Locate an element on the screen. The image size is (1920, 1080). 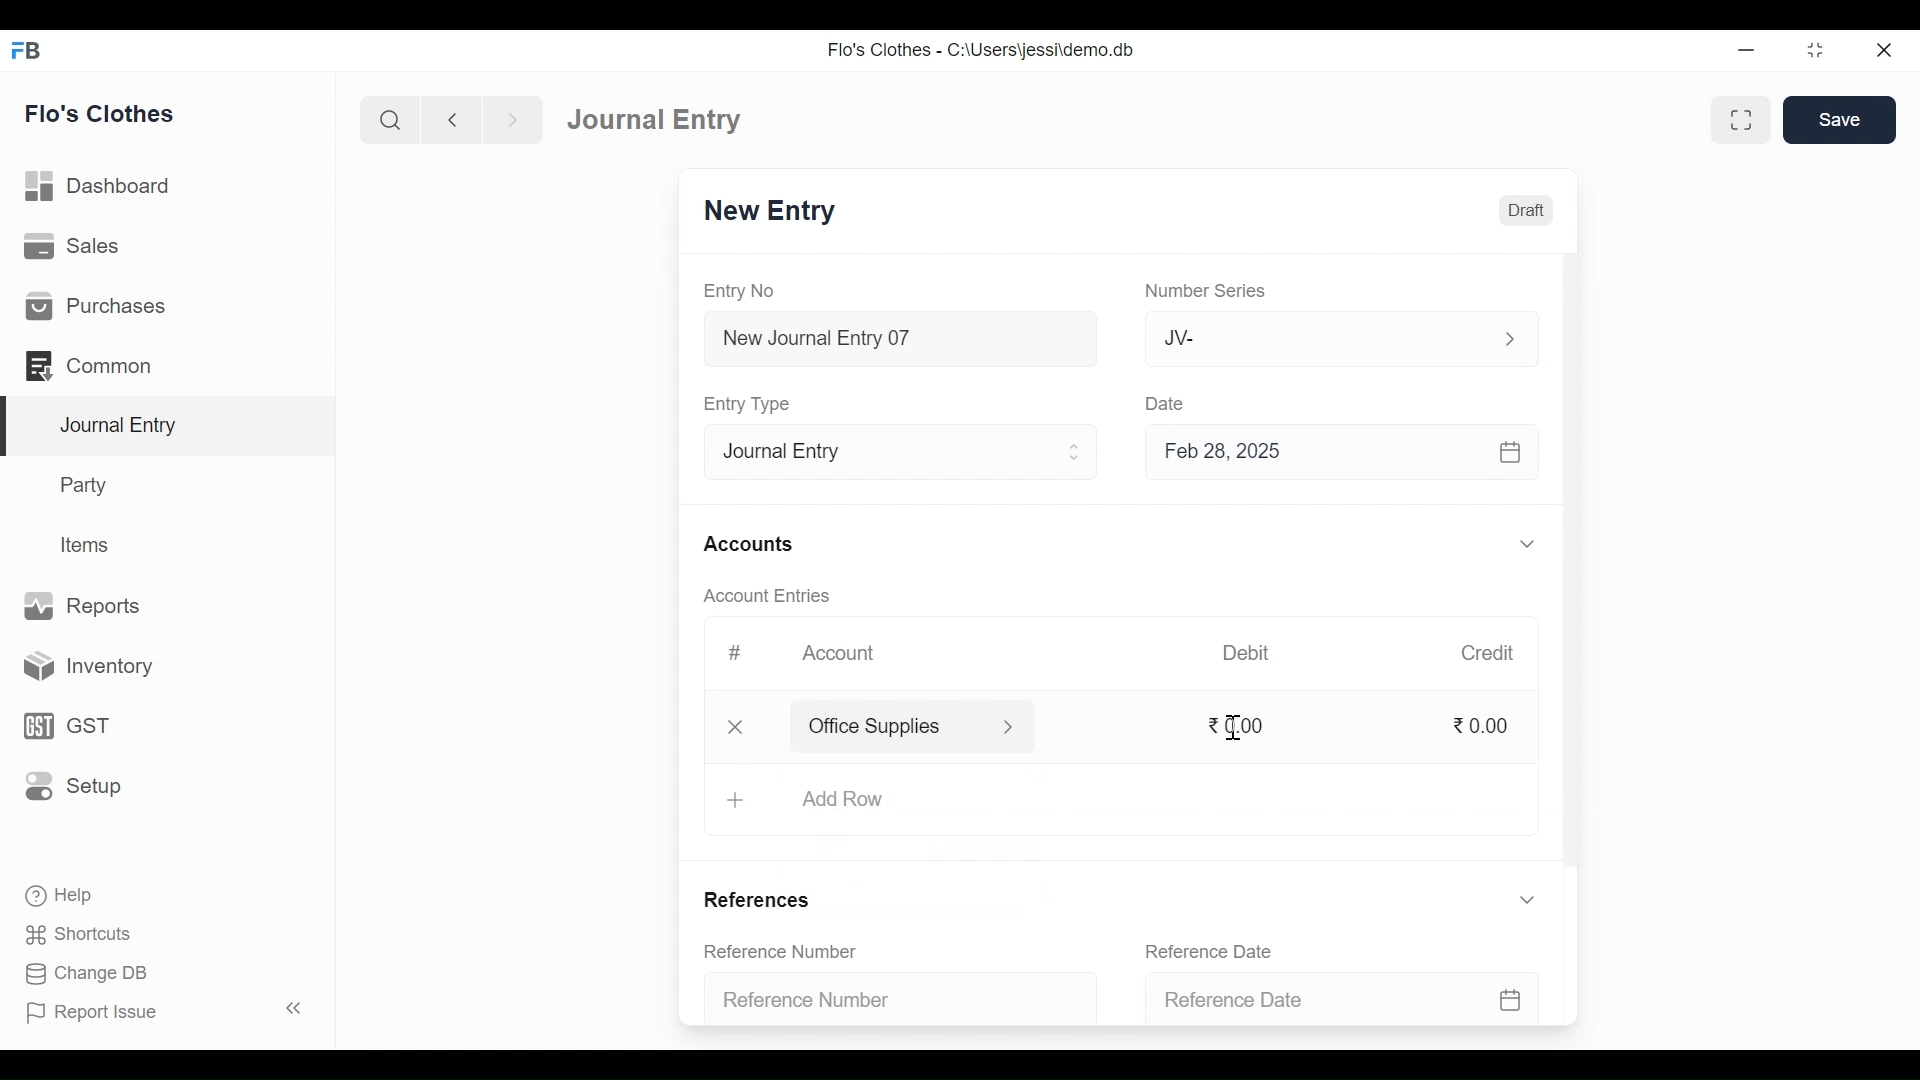
Number Series is located at coordinates (1207, 291).